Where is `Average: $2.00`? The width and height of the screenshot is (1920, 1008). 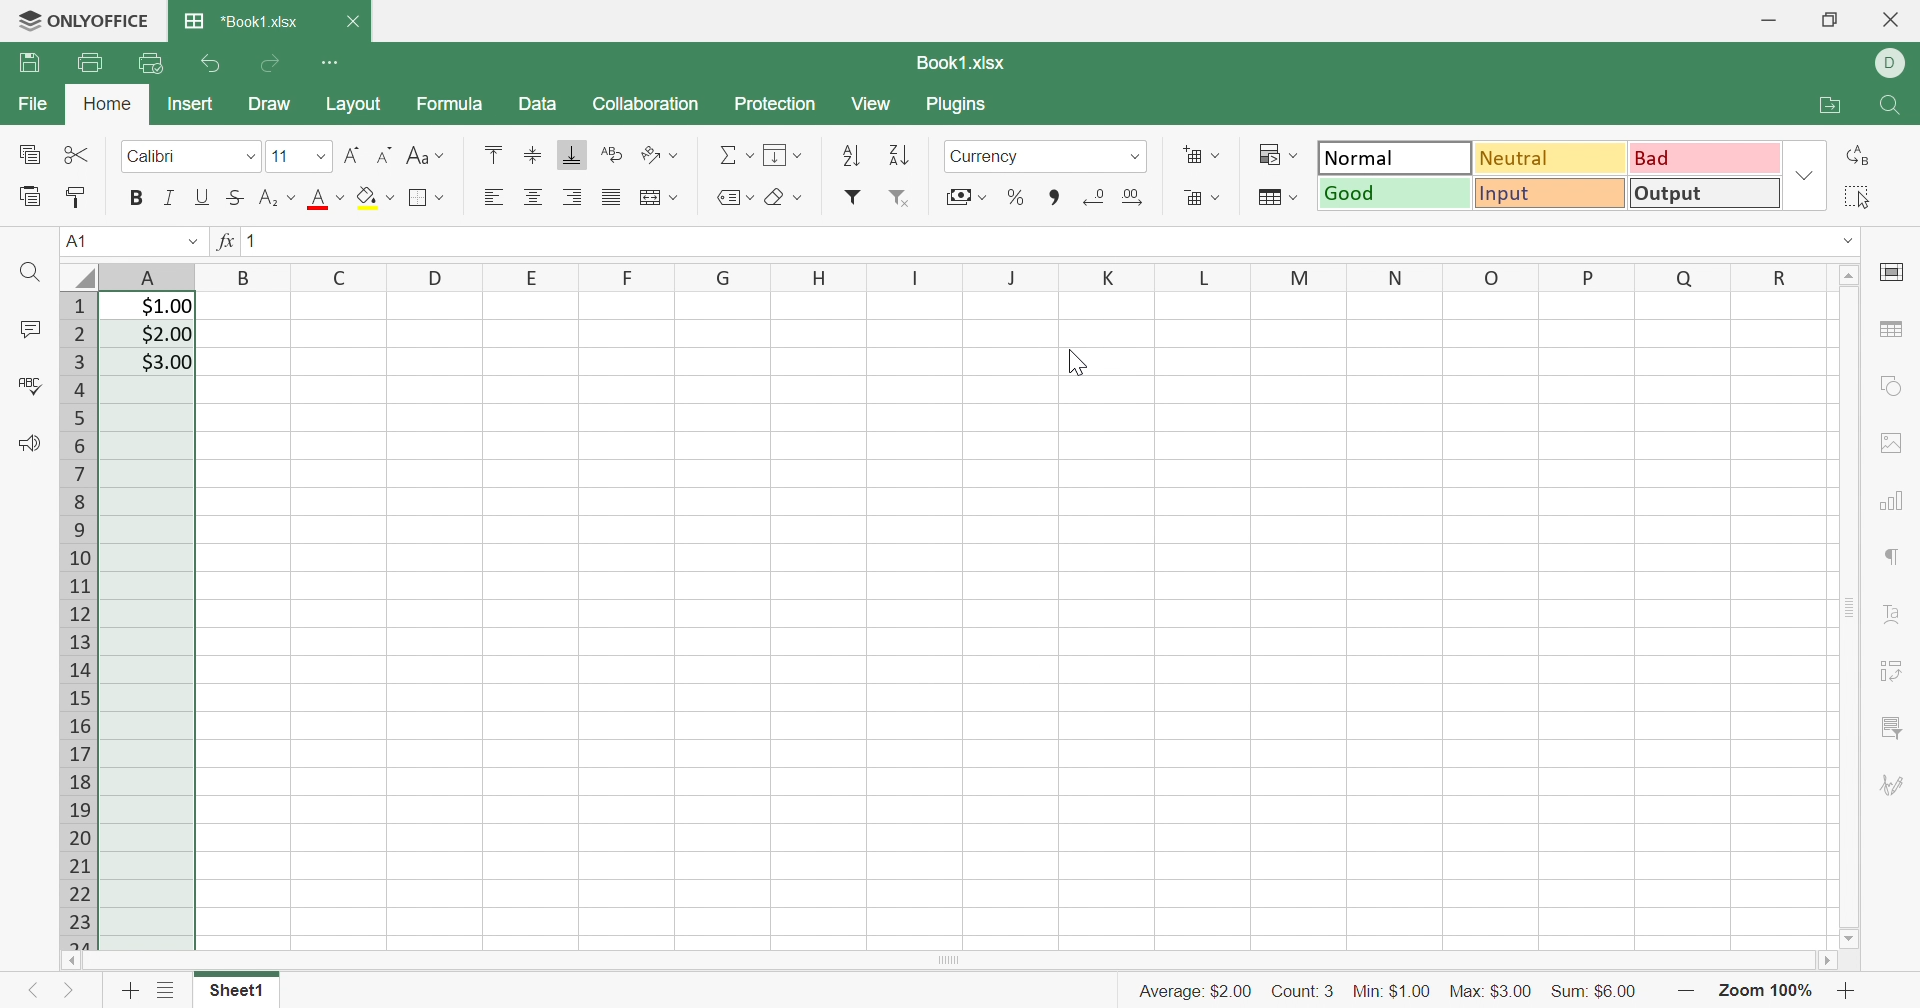
Average: $2.00 is located at coordinates (1198, 994).